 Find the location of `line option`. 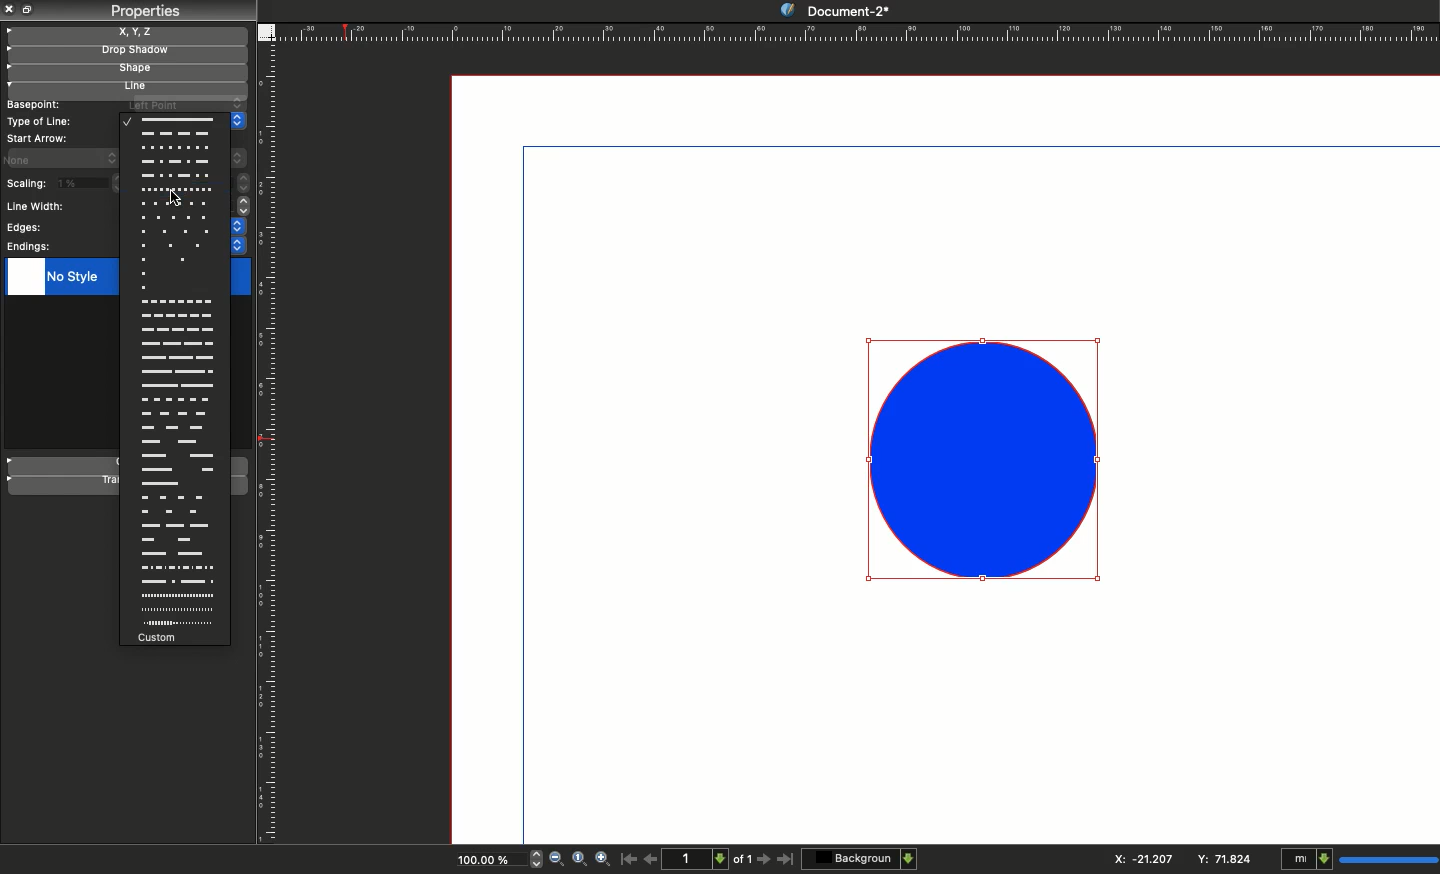

line option is located at coordinates (177, 245).